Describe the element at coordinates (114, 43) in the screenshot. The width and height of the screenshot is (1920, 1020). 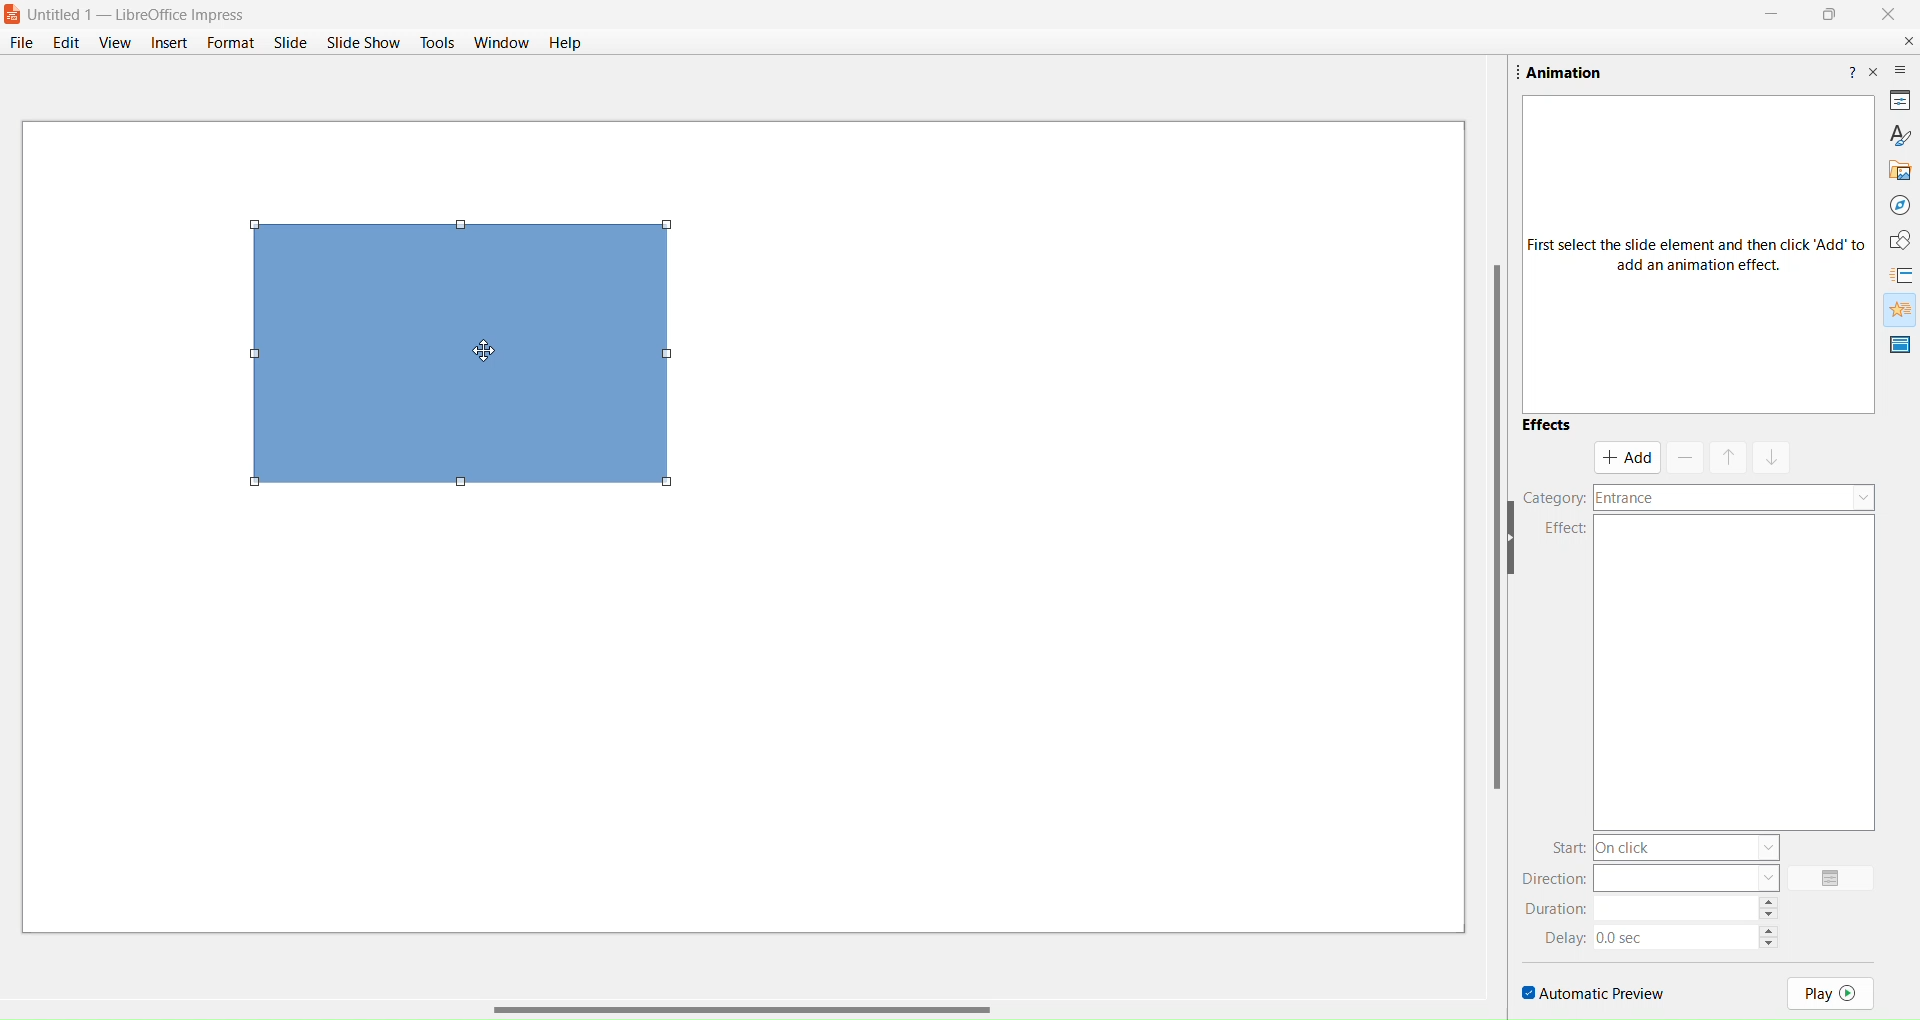
I see `view` at that location.